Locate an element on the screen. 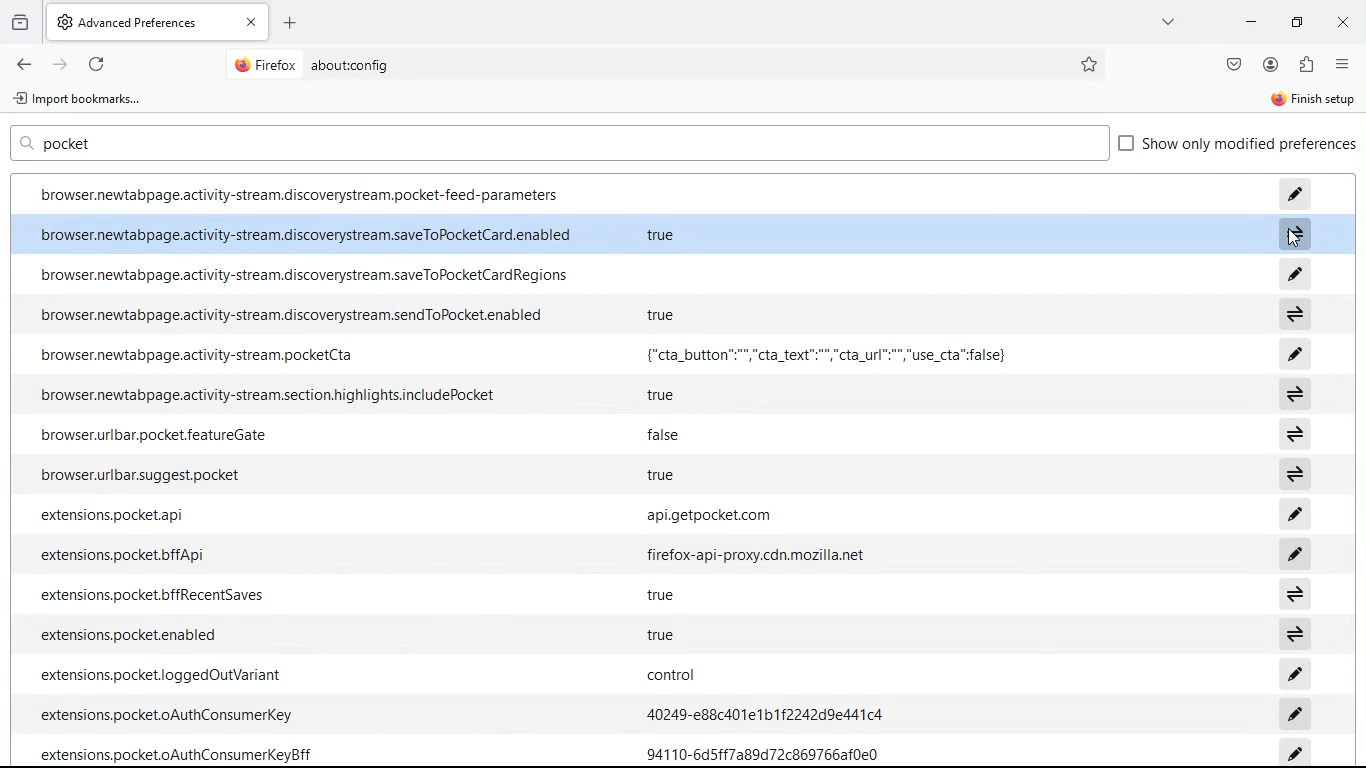 Image resolution: width=1366 pixels, height=768 pixels. switch is located at coordinates (1296, 313).